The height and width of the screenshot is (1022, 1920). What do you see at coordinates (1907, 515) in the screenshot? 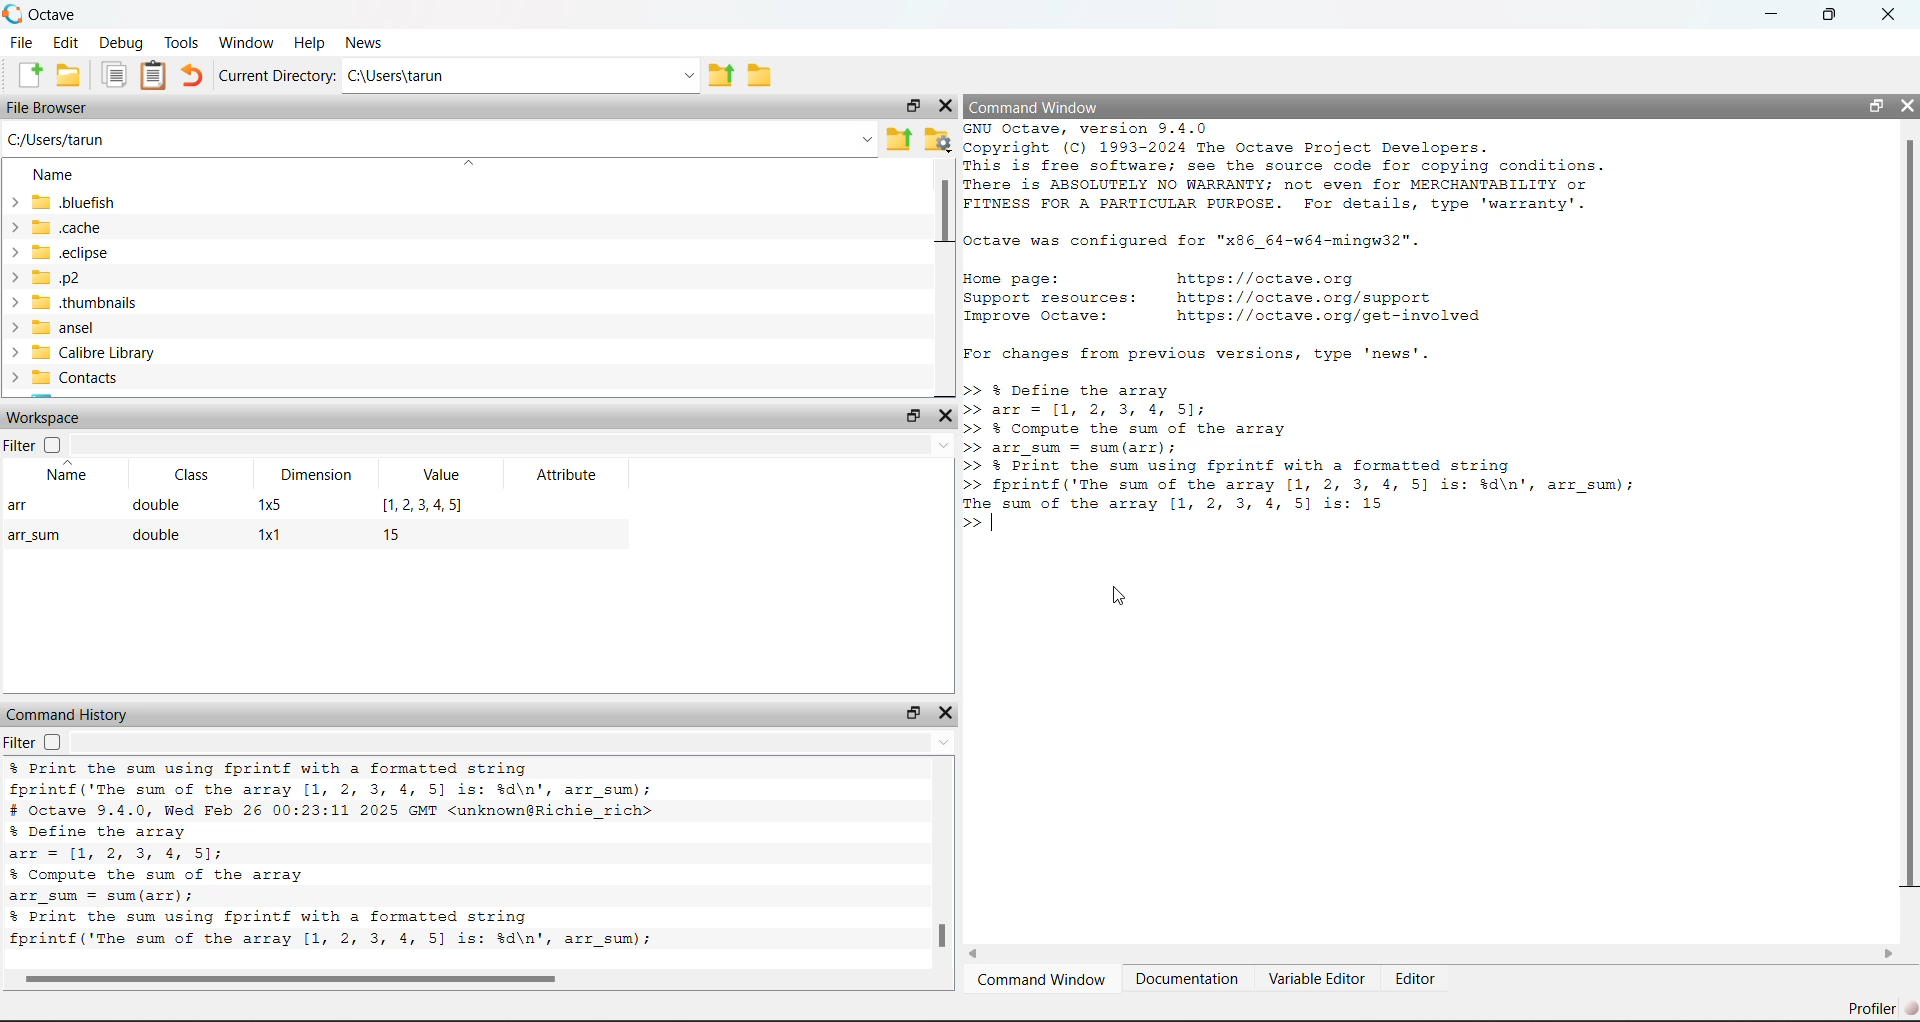
I see `Scrollbar` at bounding box center [1907, 515].